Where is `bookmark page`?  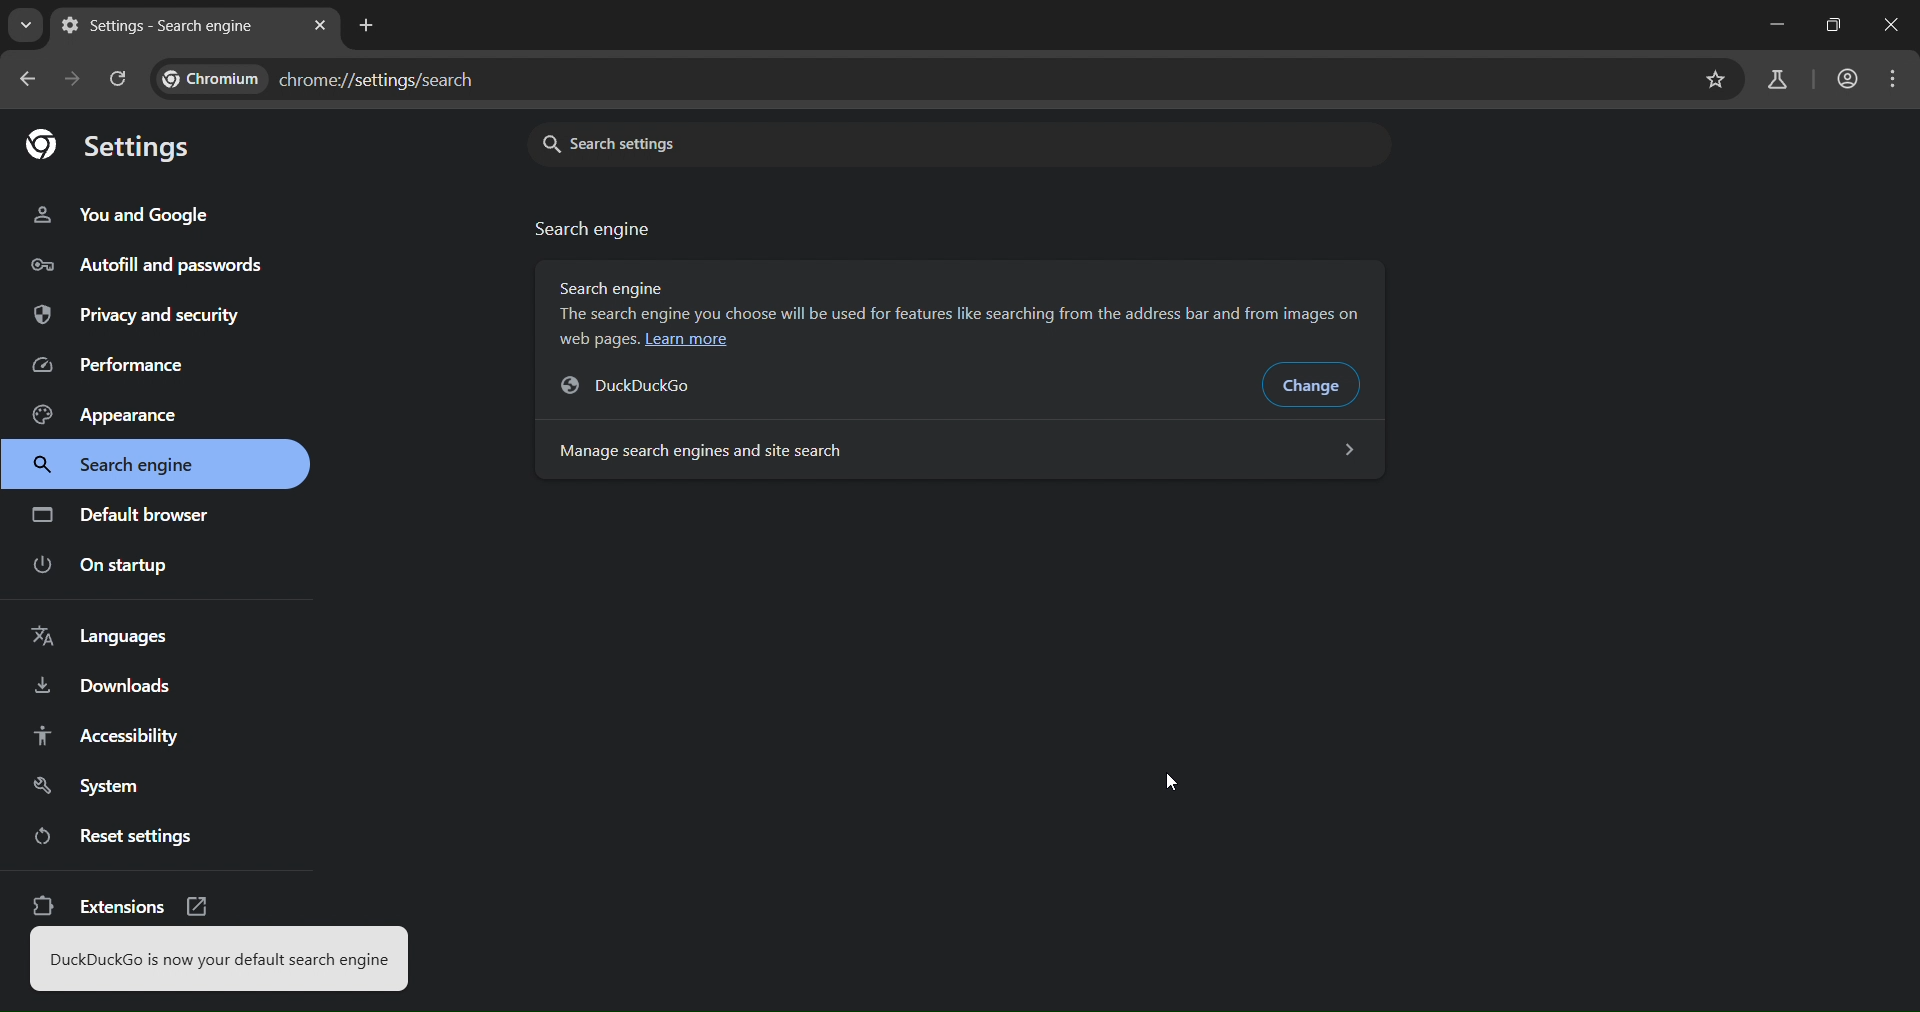 bookmark page is located at coordinates (1717, 79).